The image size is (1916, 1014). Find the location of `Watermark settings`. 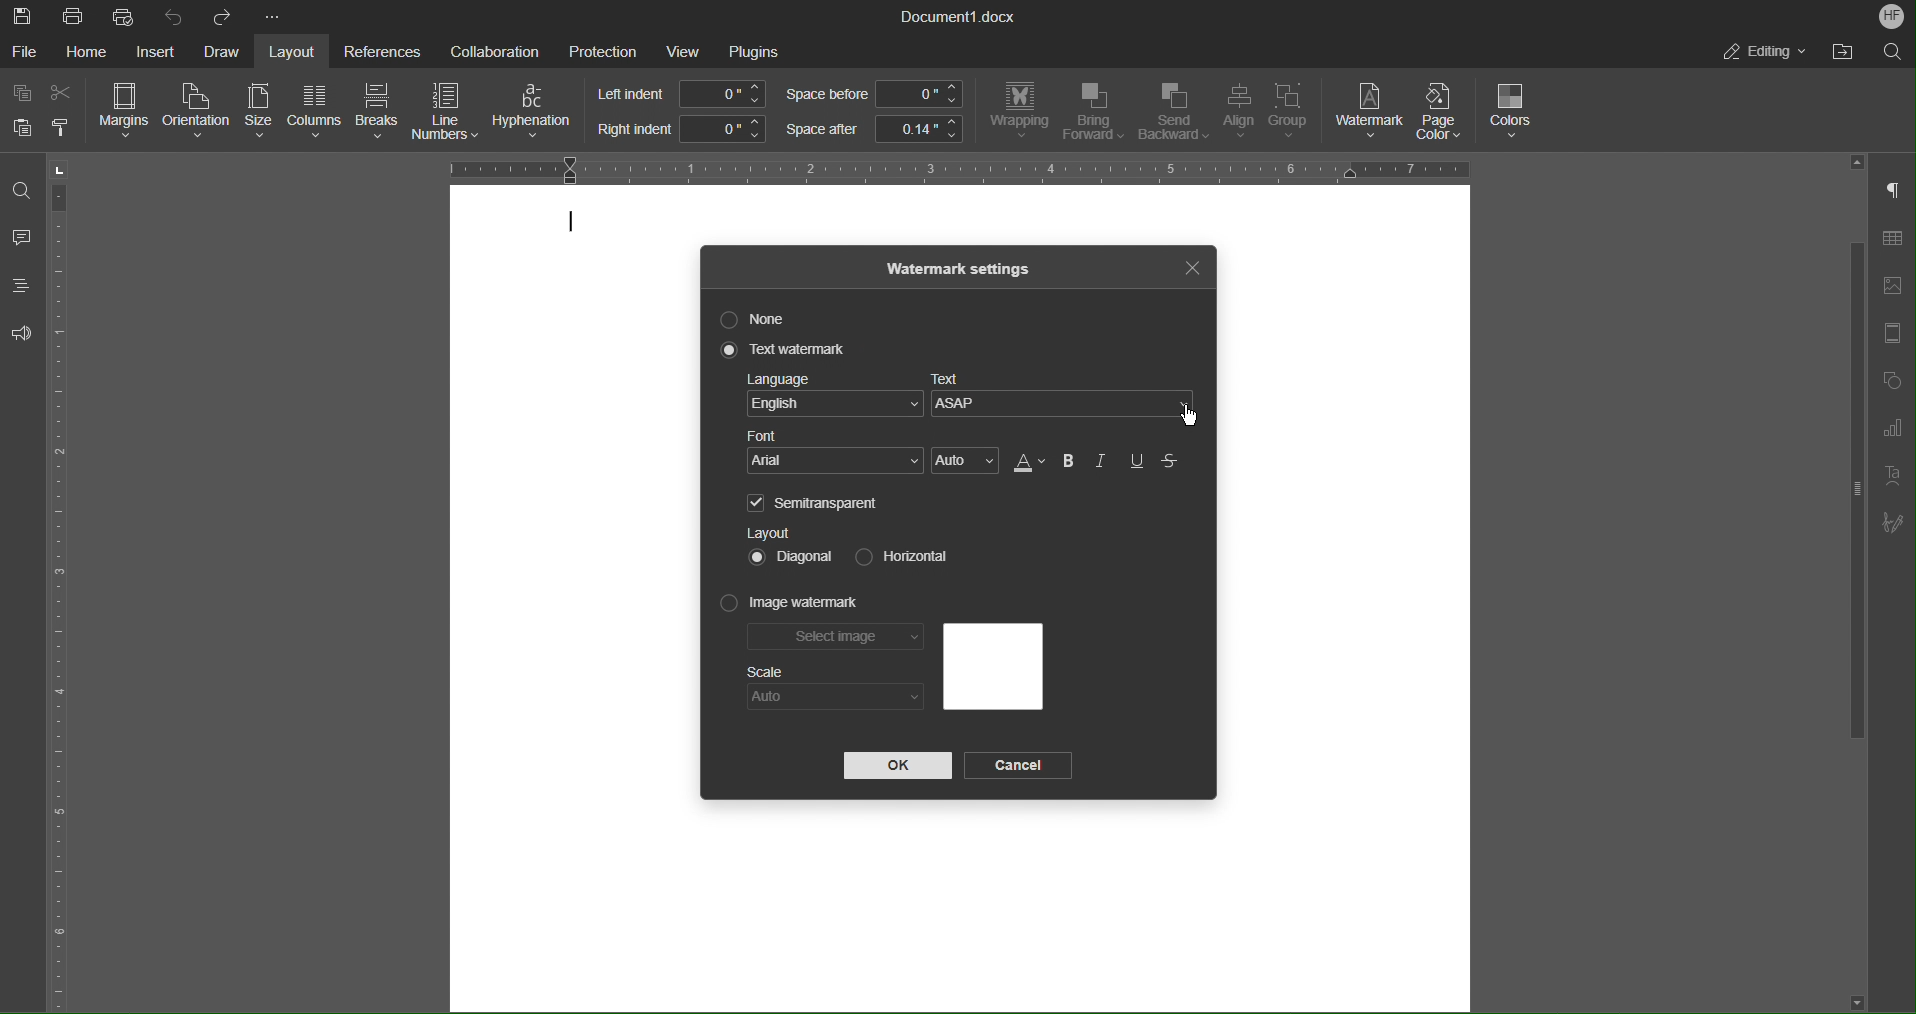

Watermark settings is located at coordinates (960, 267).